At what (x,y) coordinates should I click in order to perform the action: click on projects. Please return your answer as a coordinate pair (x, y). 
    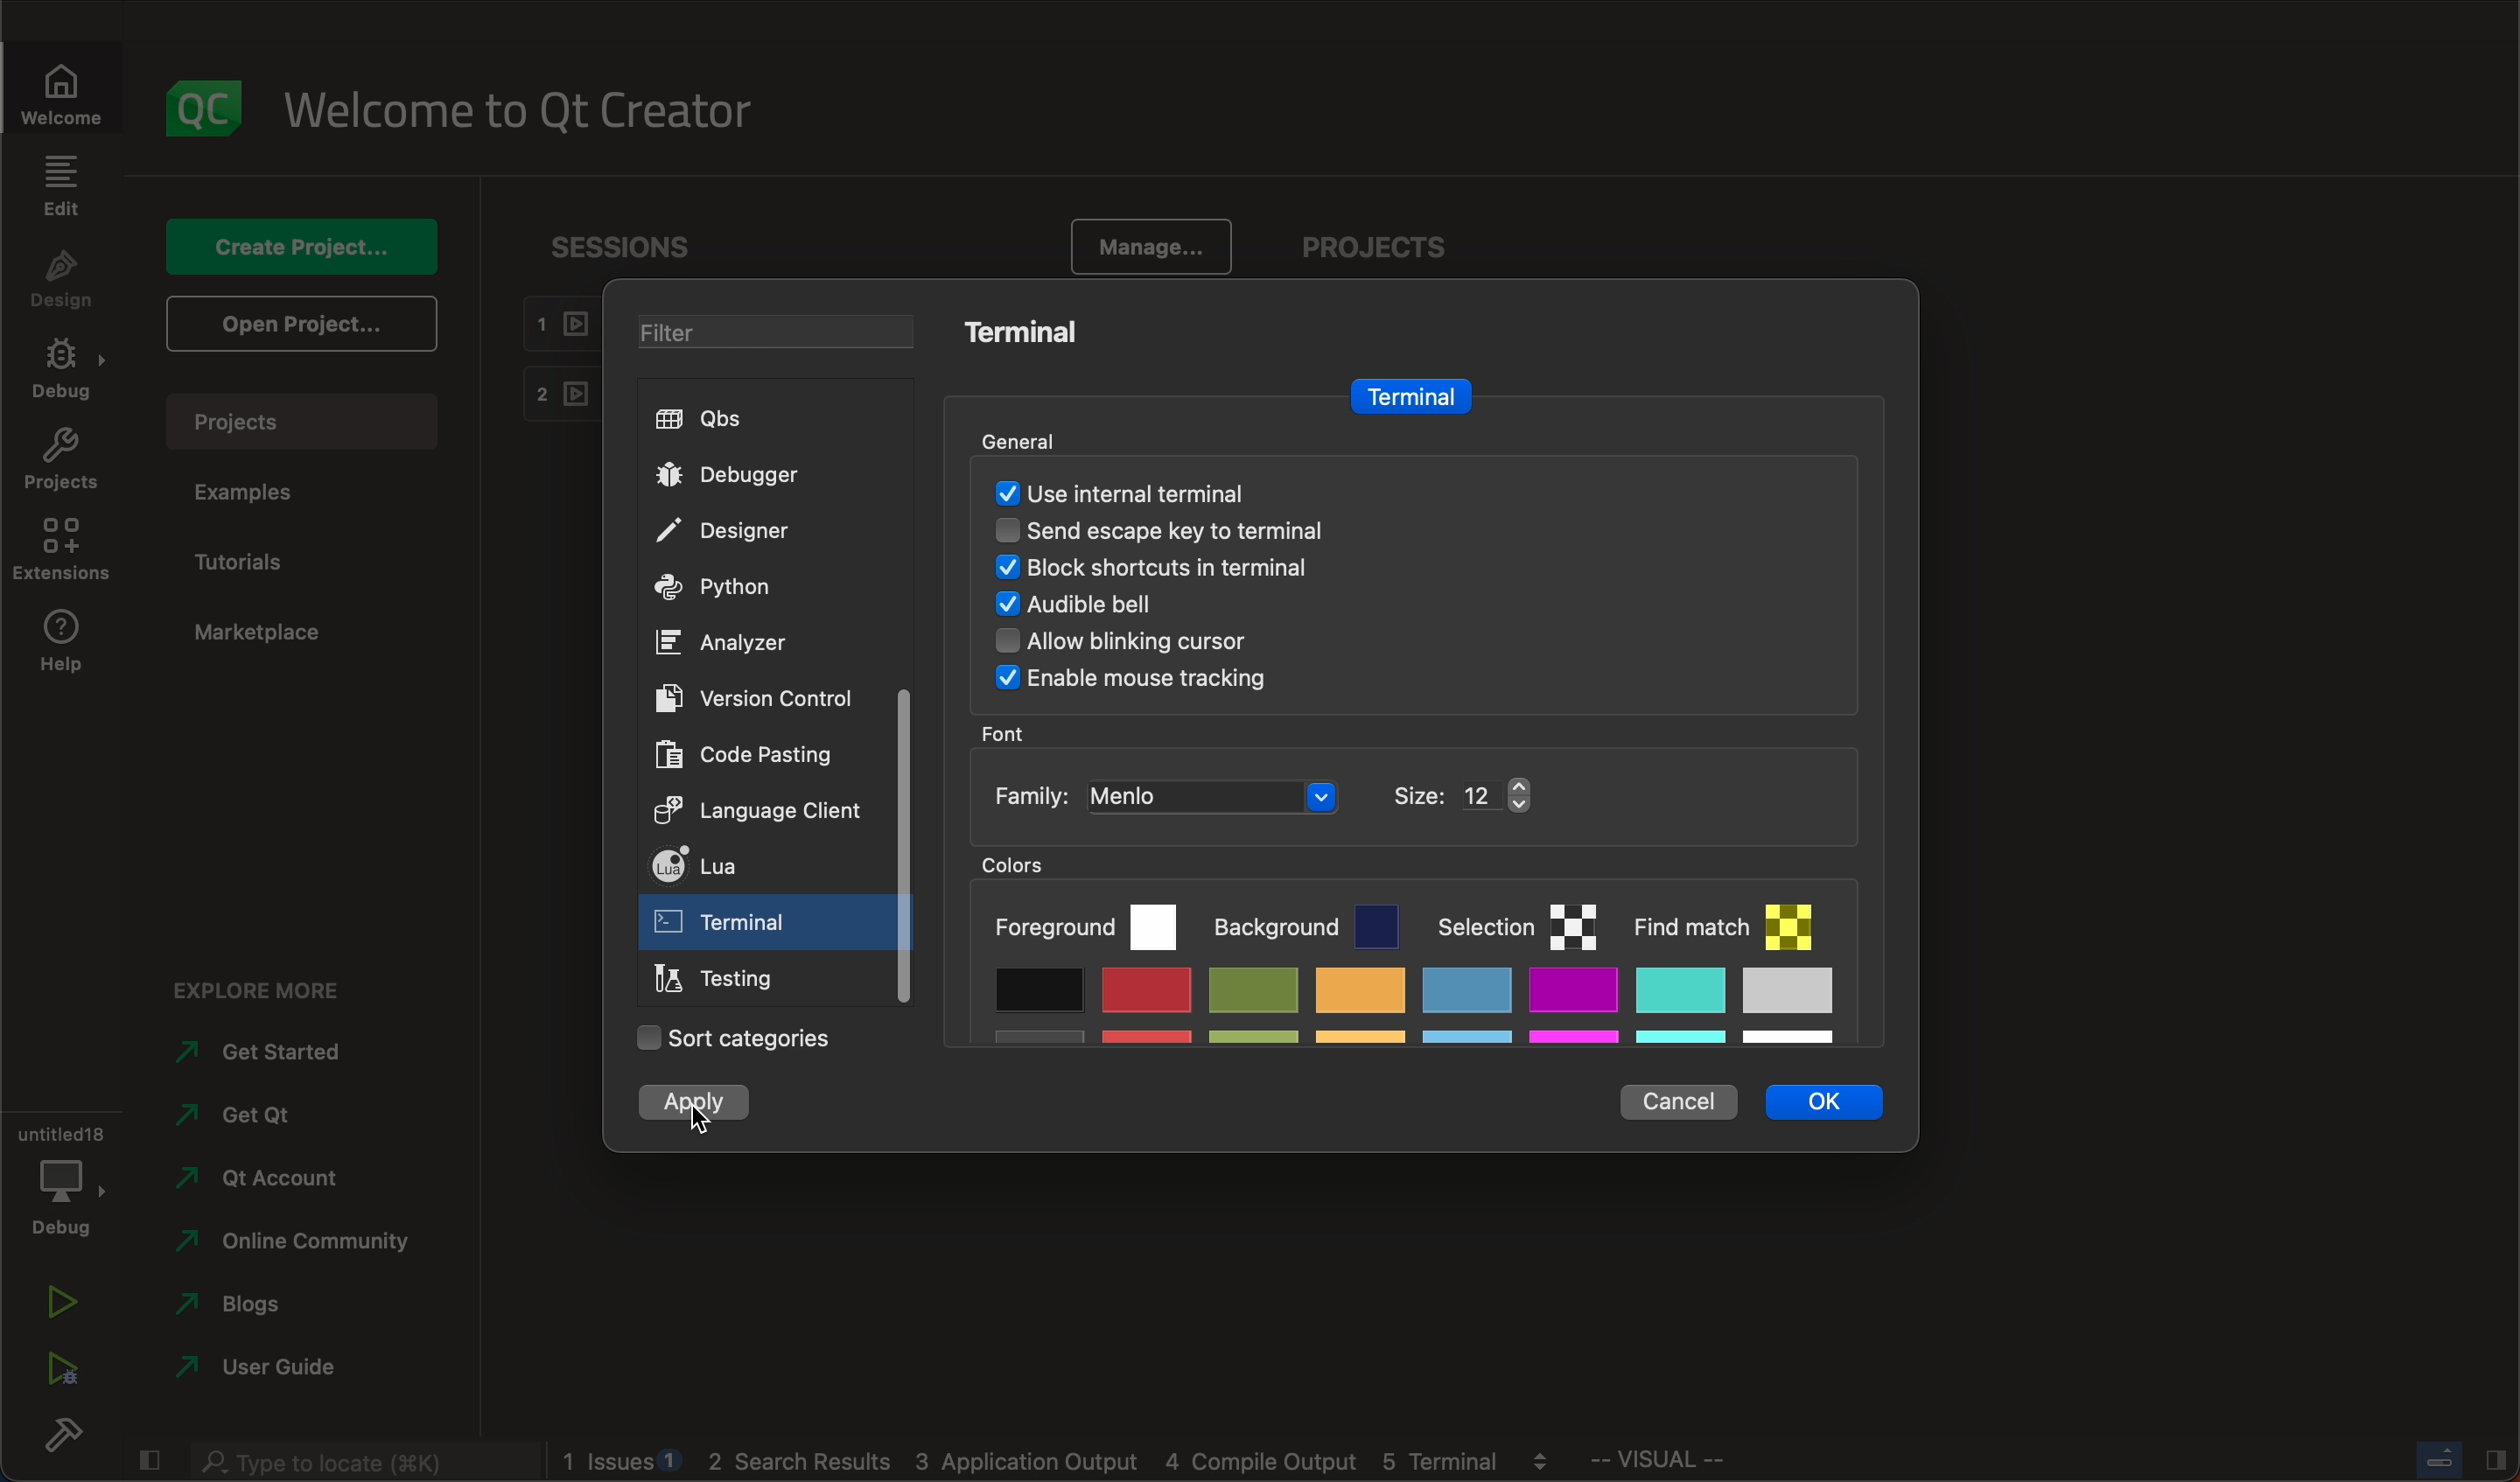
    Looking at the image, I should click on (62, 463).